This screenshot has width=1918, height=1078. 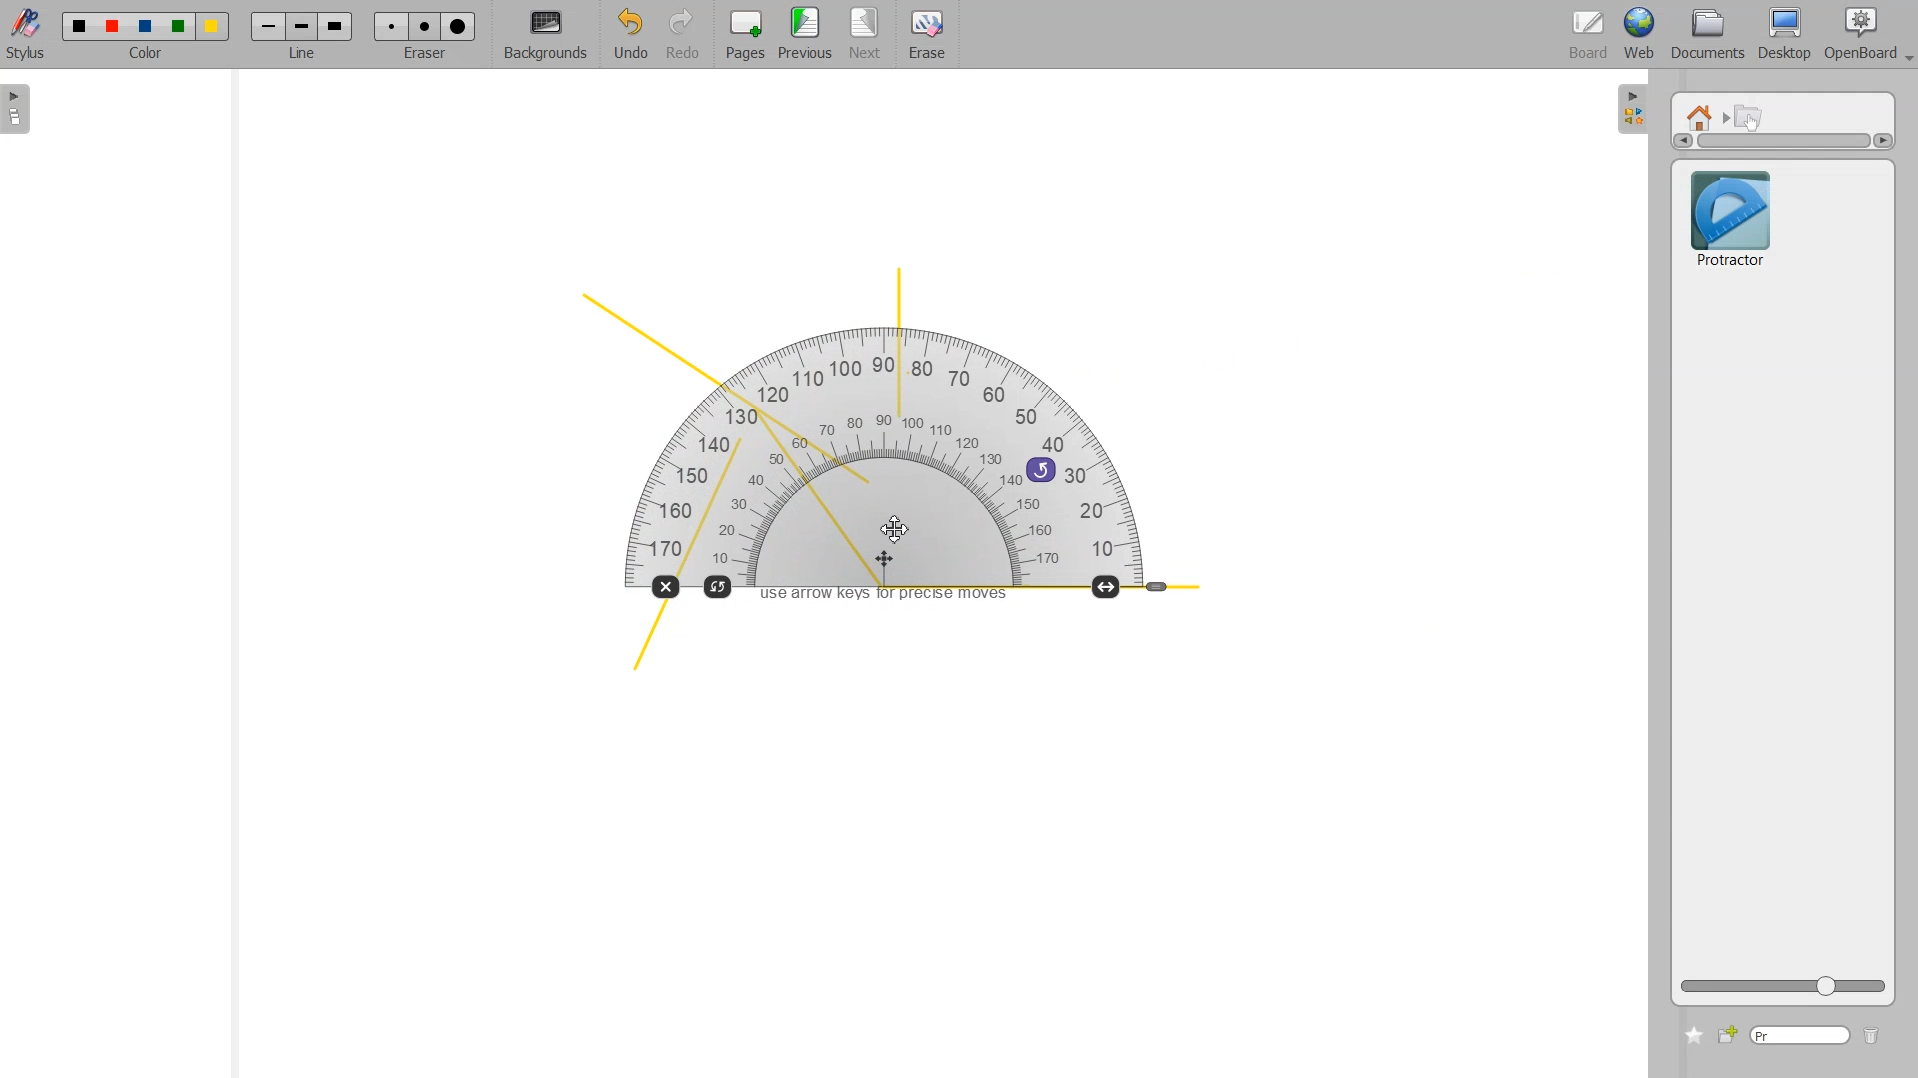 What do you see at coordinates (146, 26) in the screenshot?
I see `Color` at bounding box center [146, 26].